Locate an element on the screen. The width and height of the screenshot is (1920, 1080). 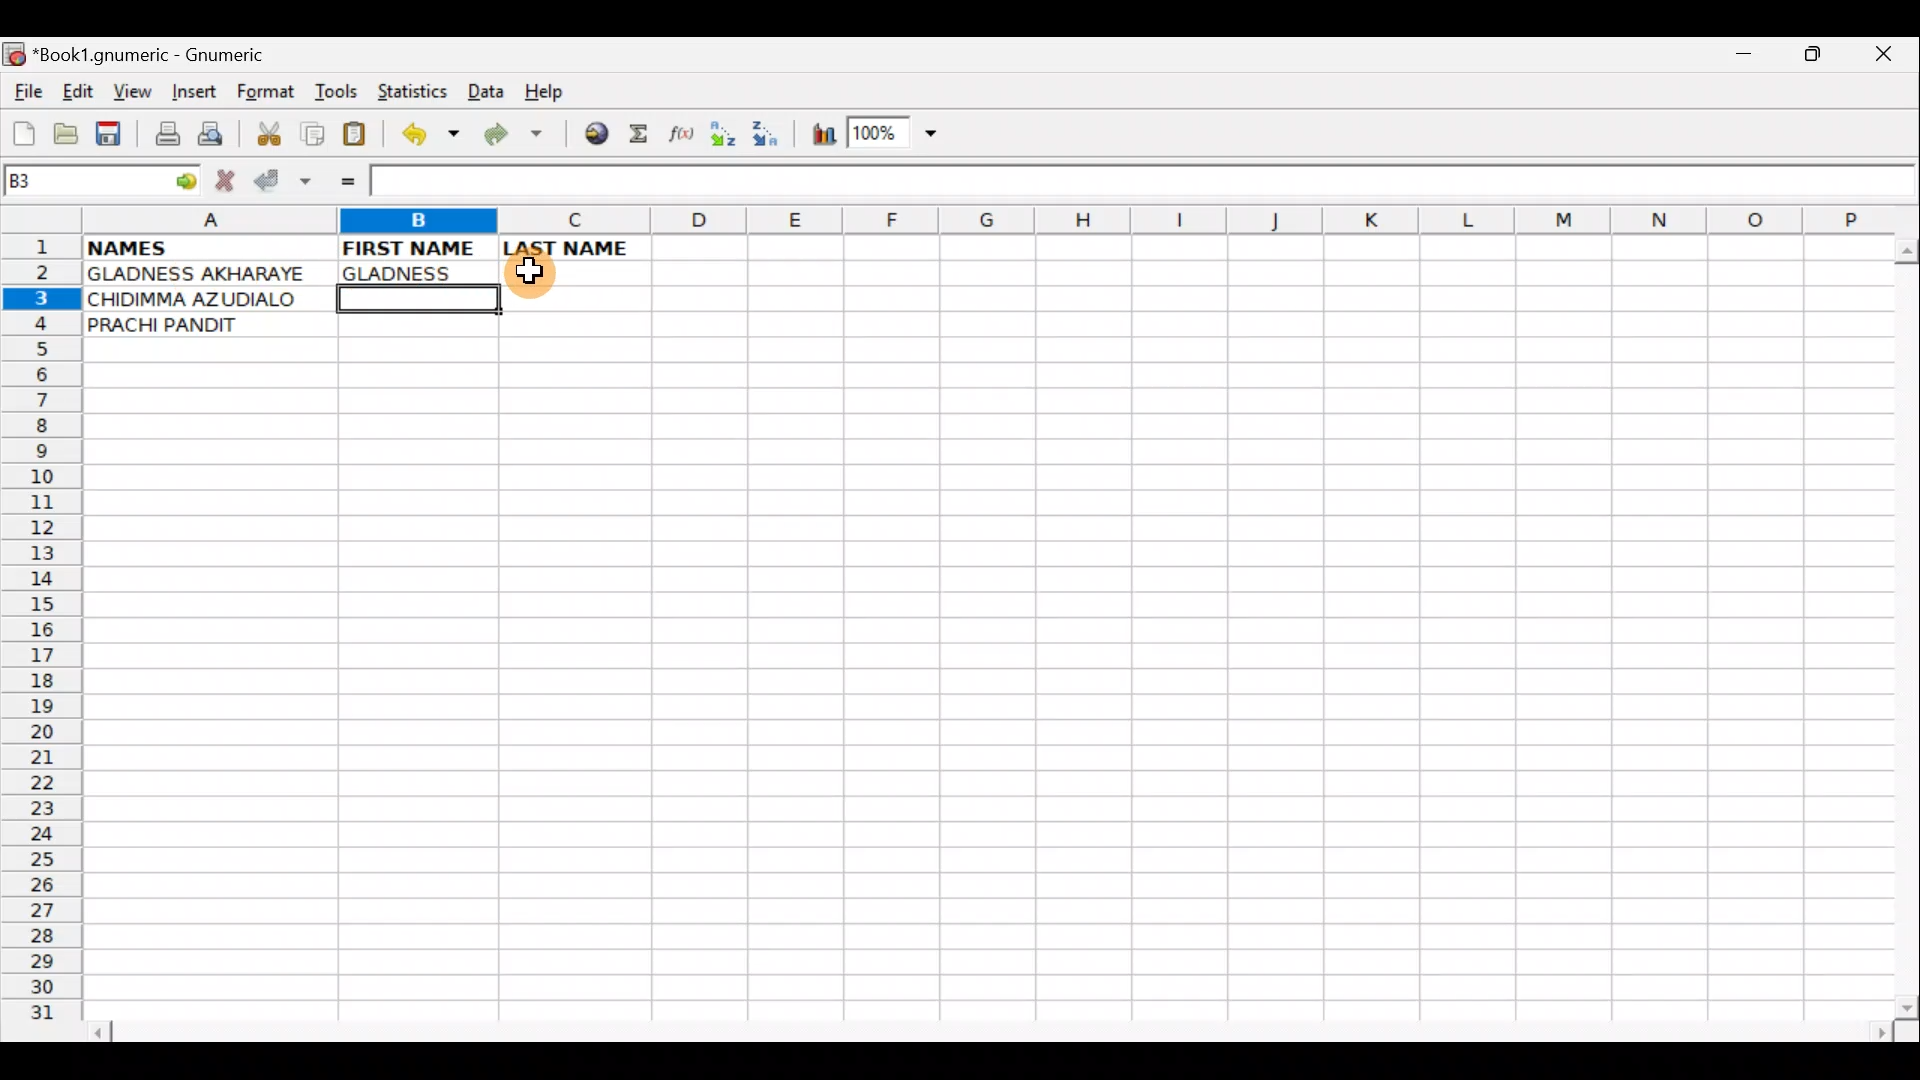
Cut selection is located at coordinates (268, 131).